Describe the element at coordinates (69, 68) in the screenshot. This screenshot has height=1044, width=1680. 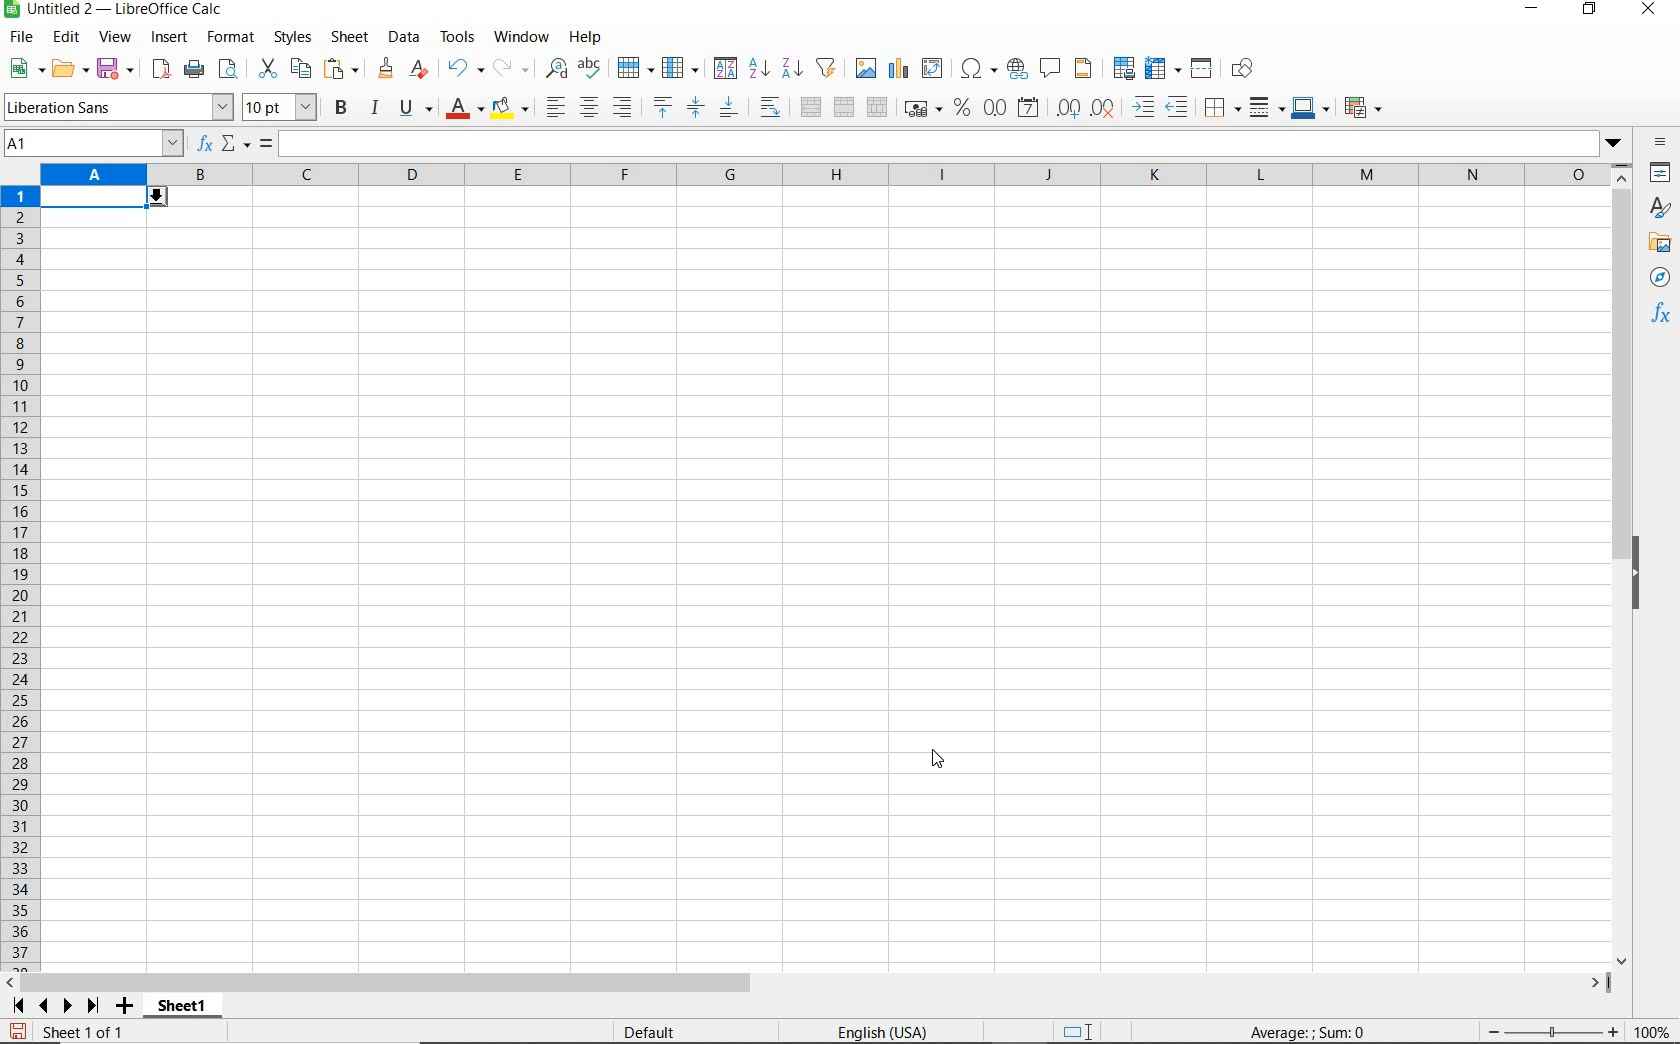
I see `open` at that location.